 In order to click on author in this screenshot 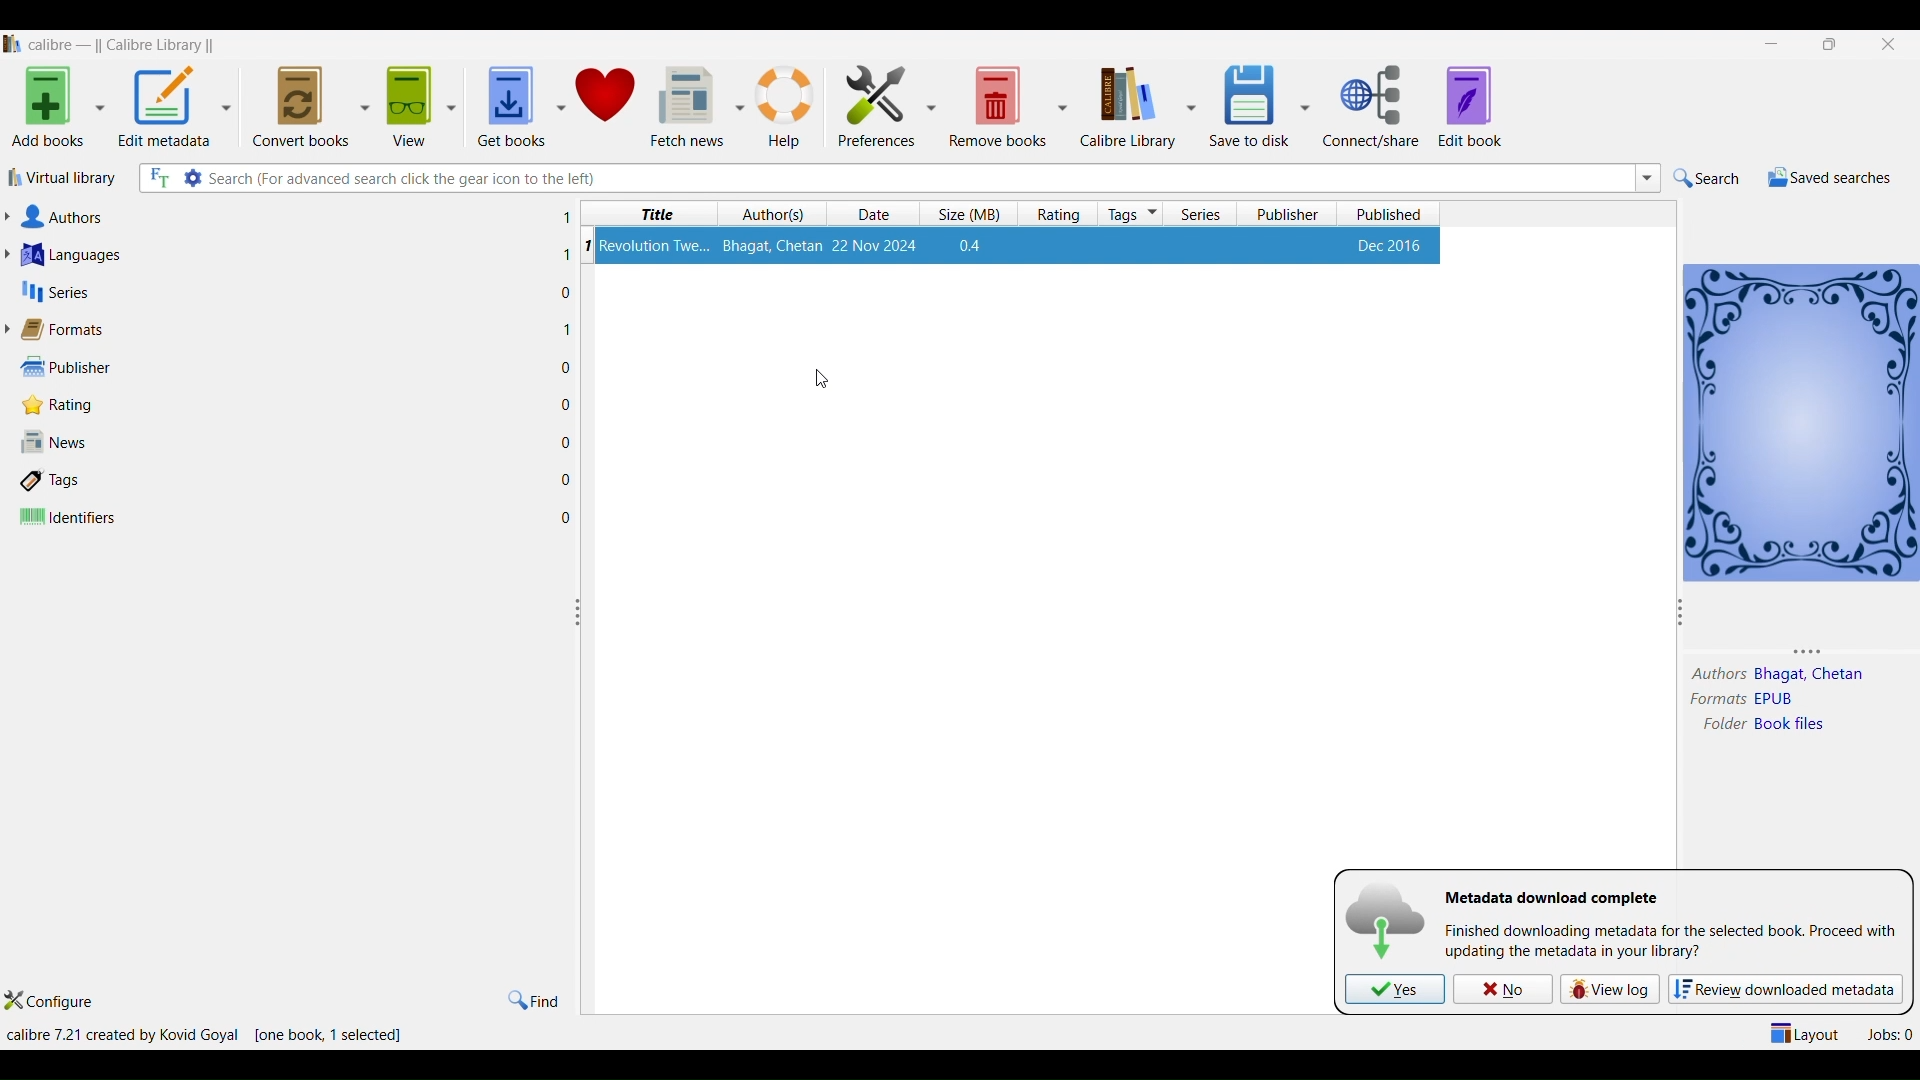, I will do `click(1714, 673)`.